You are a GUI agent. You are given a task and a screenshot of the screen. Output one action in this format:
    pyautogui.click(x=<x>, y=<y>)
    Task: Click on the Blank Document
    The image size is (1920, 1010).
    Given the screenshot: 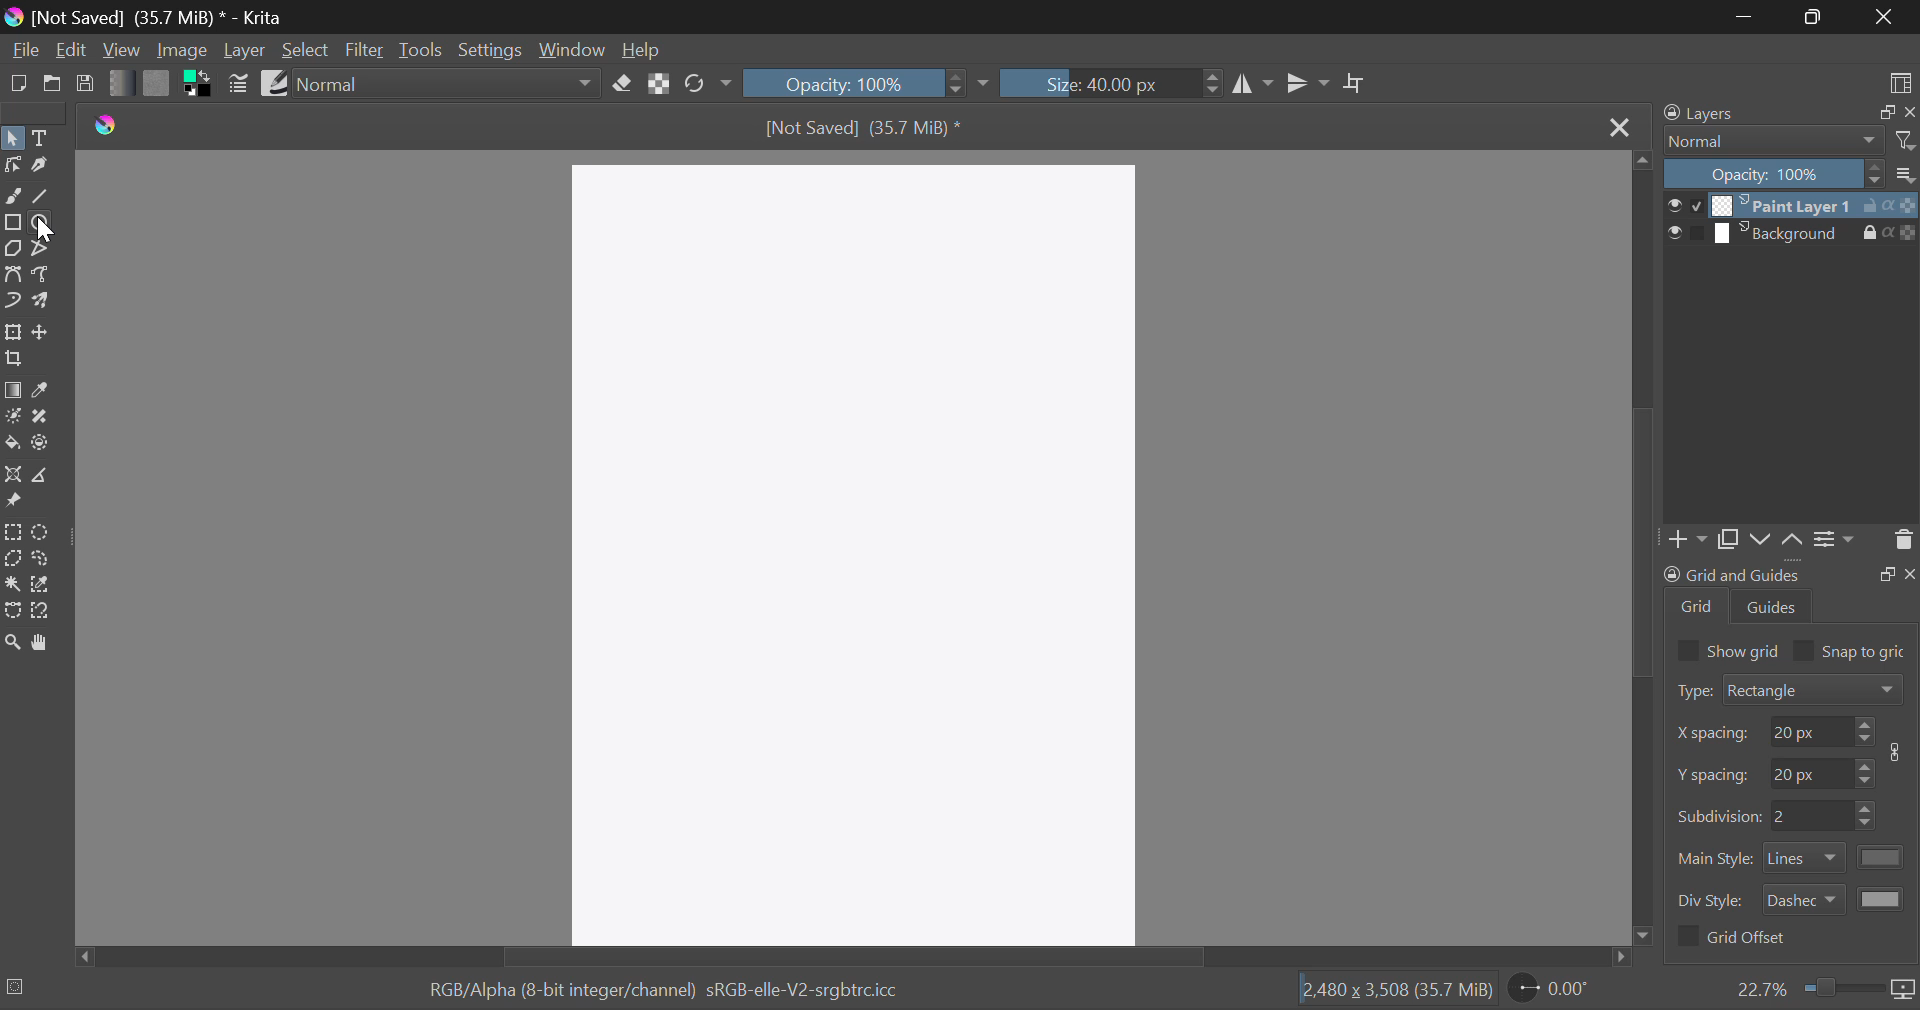 What is the action you would take?
    pyautogui.click(x=853, y=545)
    